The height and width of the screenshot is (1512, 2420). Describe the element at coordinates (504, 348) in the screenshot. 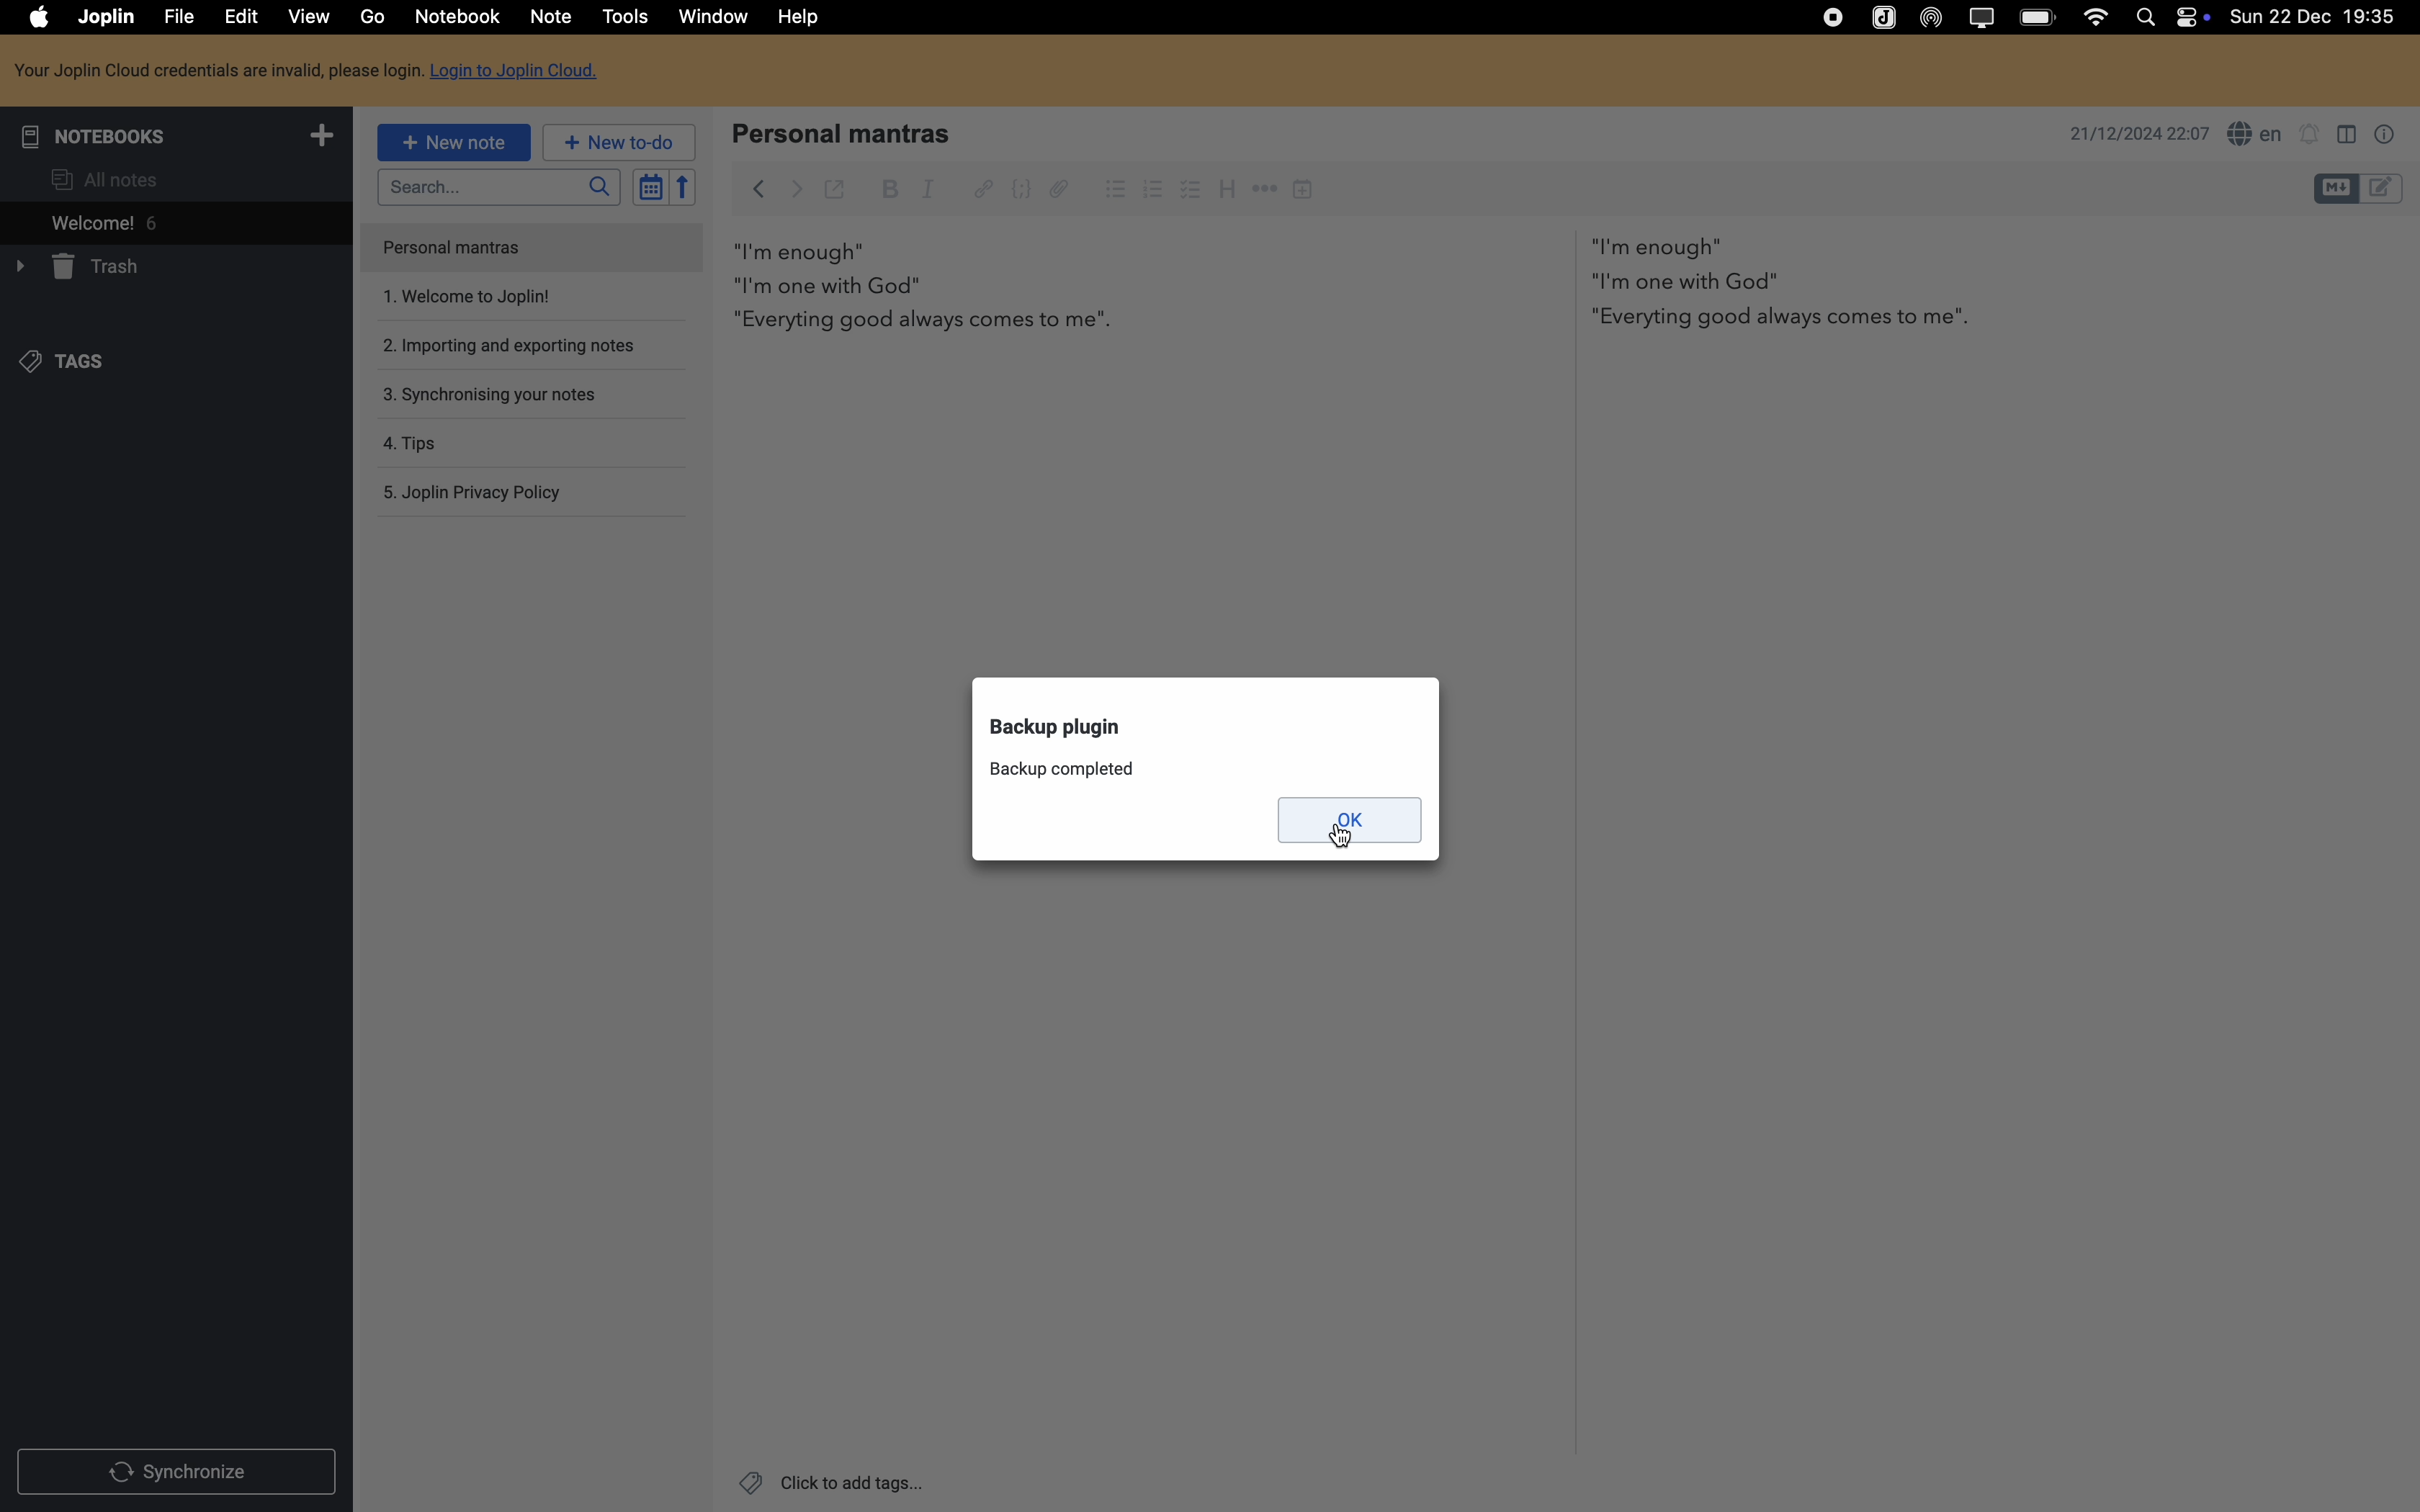

I see `importing and exporting notes` at that location.